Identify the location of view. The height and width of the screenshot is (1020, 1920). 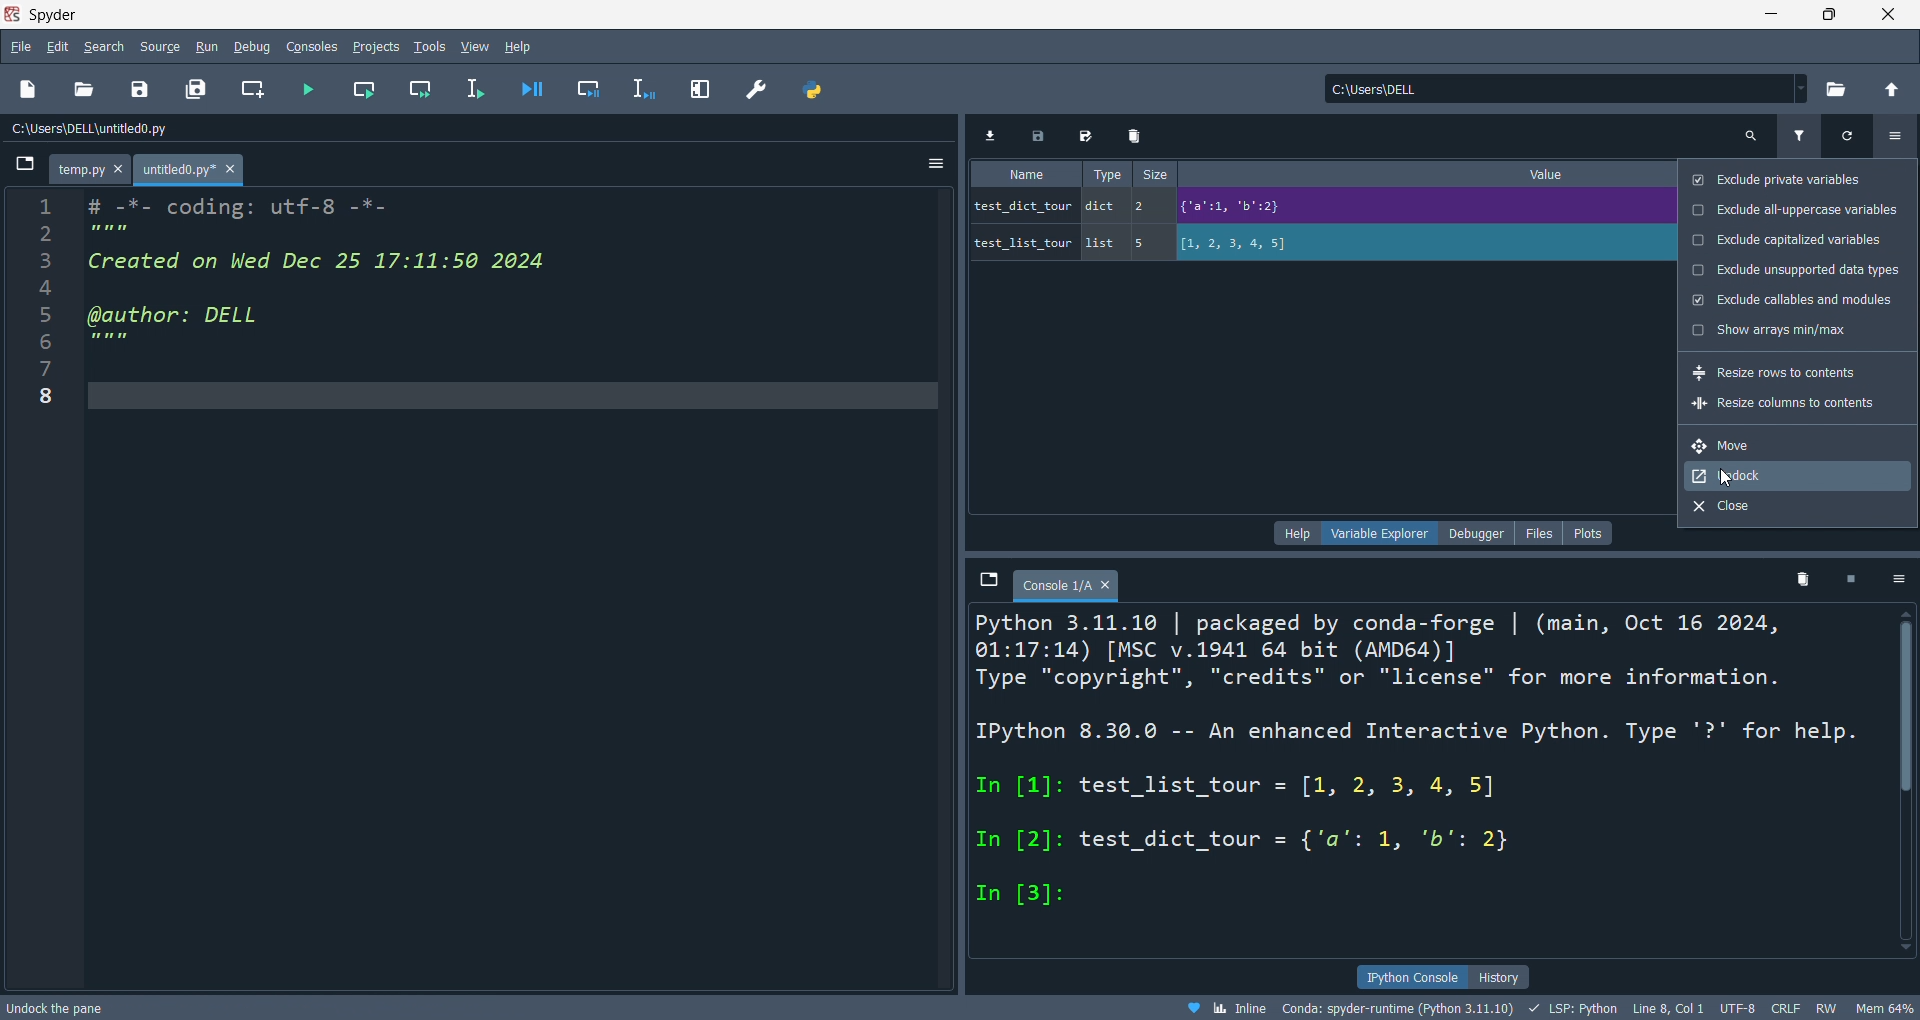
(472, 45).